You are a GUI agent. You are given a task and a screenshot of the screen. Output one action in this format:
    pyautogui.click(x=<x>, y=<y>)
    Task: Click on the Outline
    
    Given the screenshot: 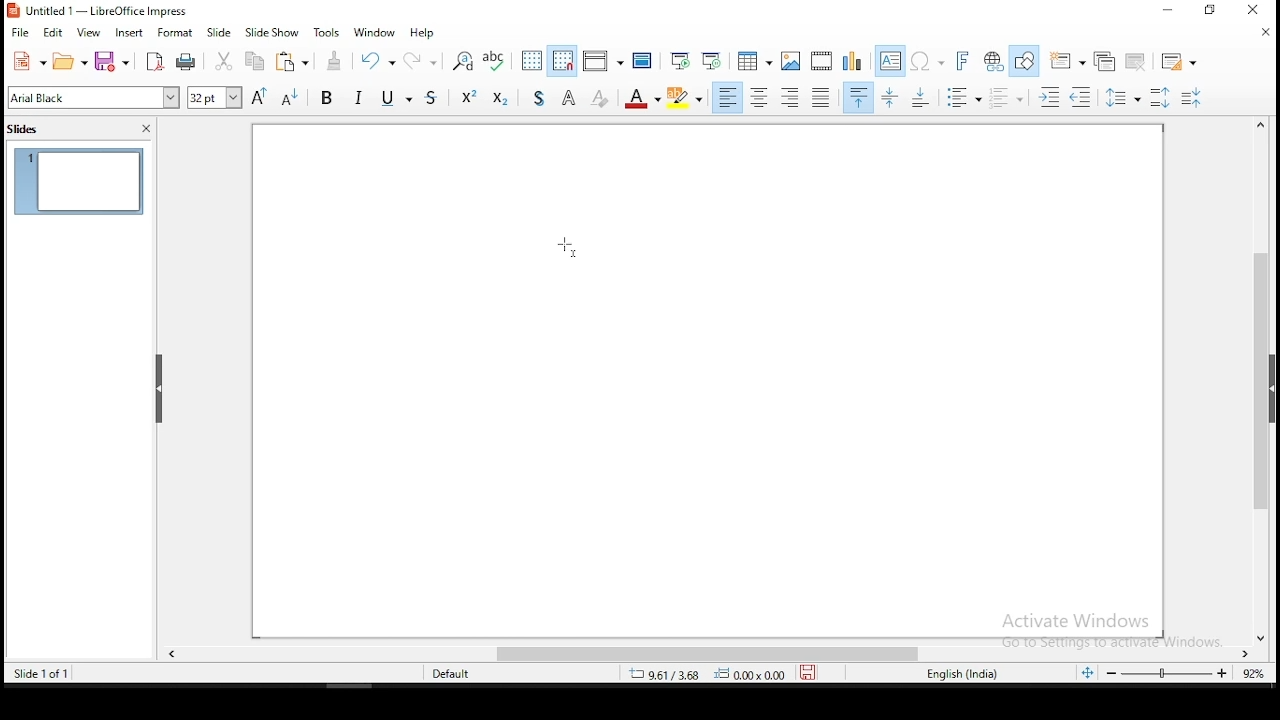 What is the action you would take?
    pyautogui.click(x=570, y=96)
    